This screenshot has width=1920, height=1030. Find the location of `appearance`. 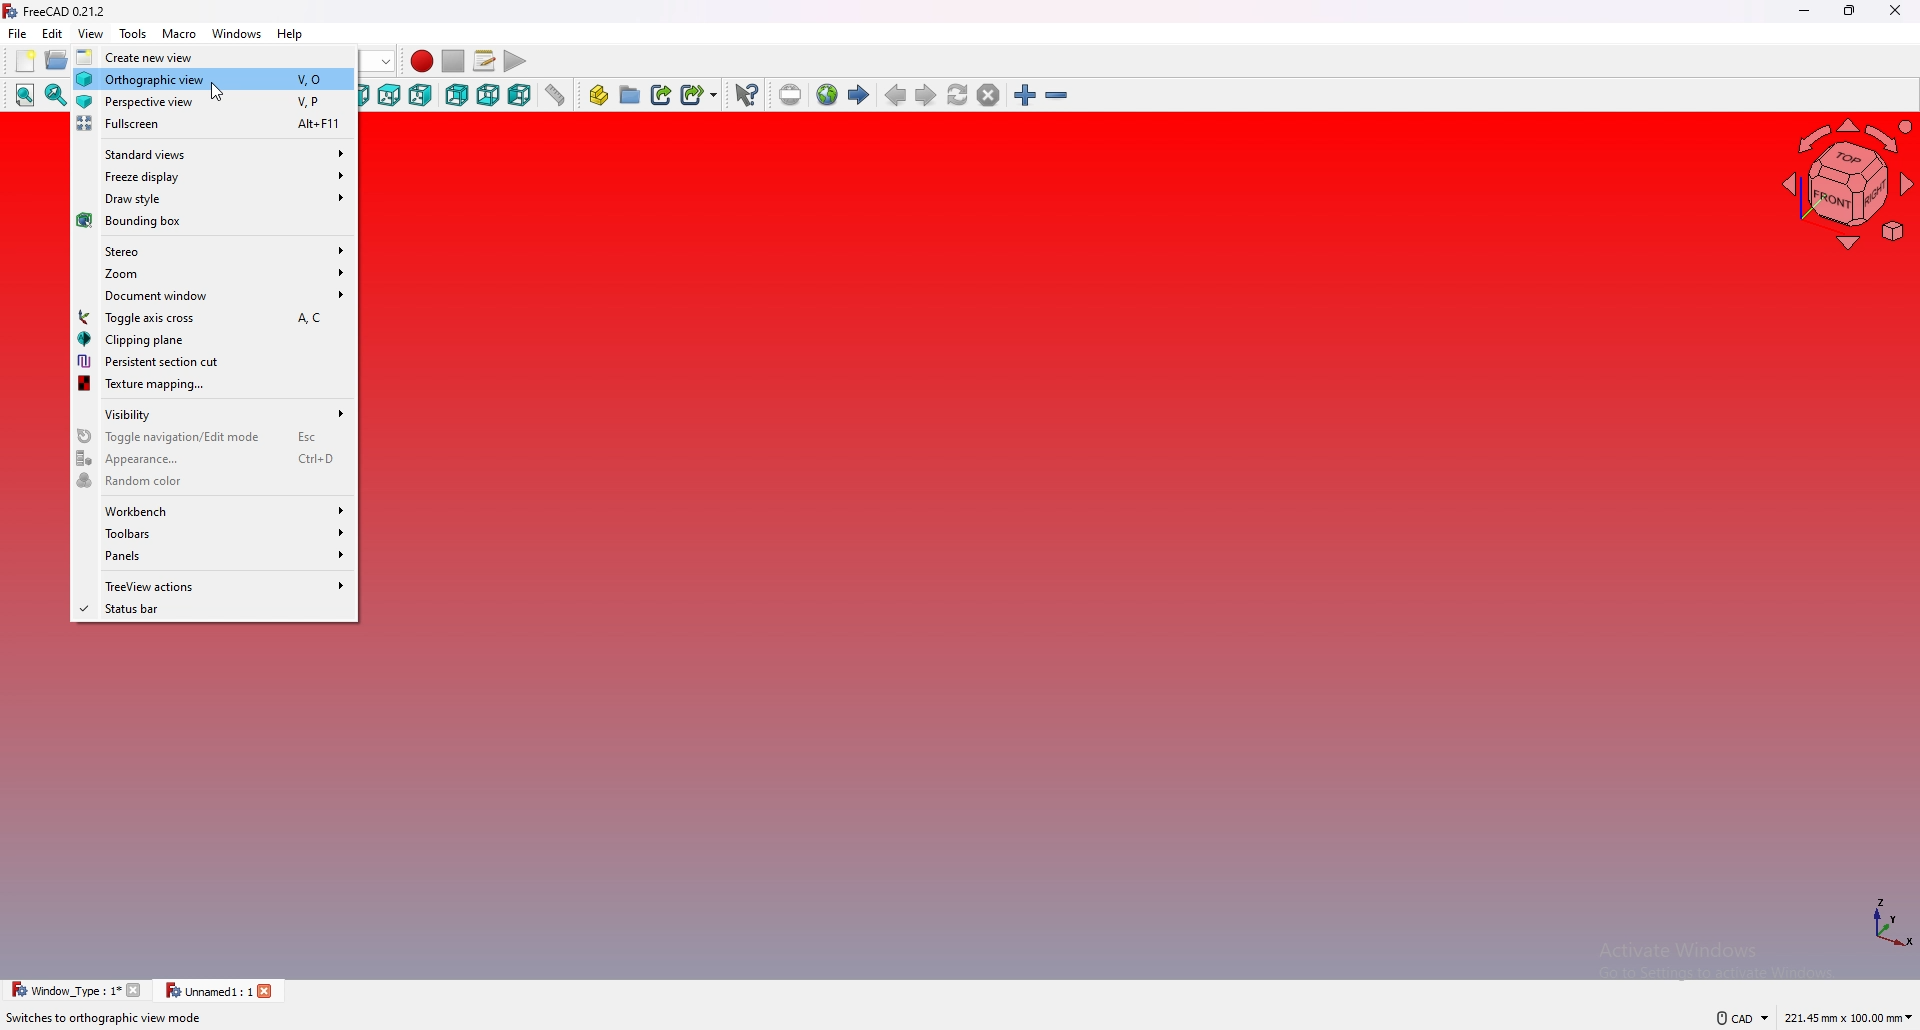

appearance is located at coordinates (213, 459).